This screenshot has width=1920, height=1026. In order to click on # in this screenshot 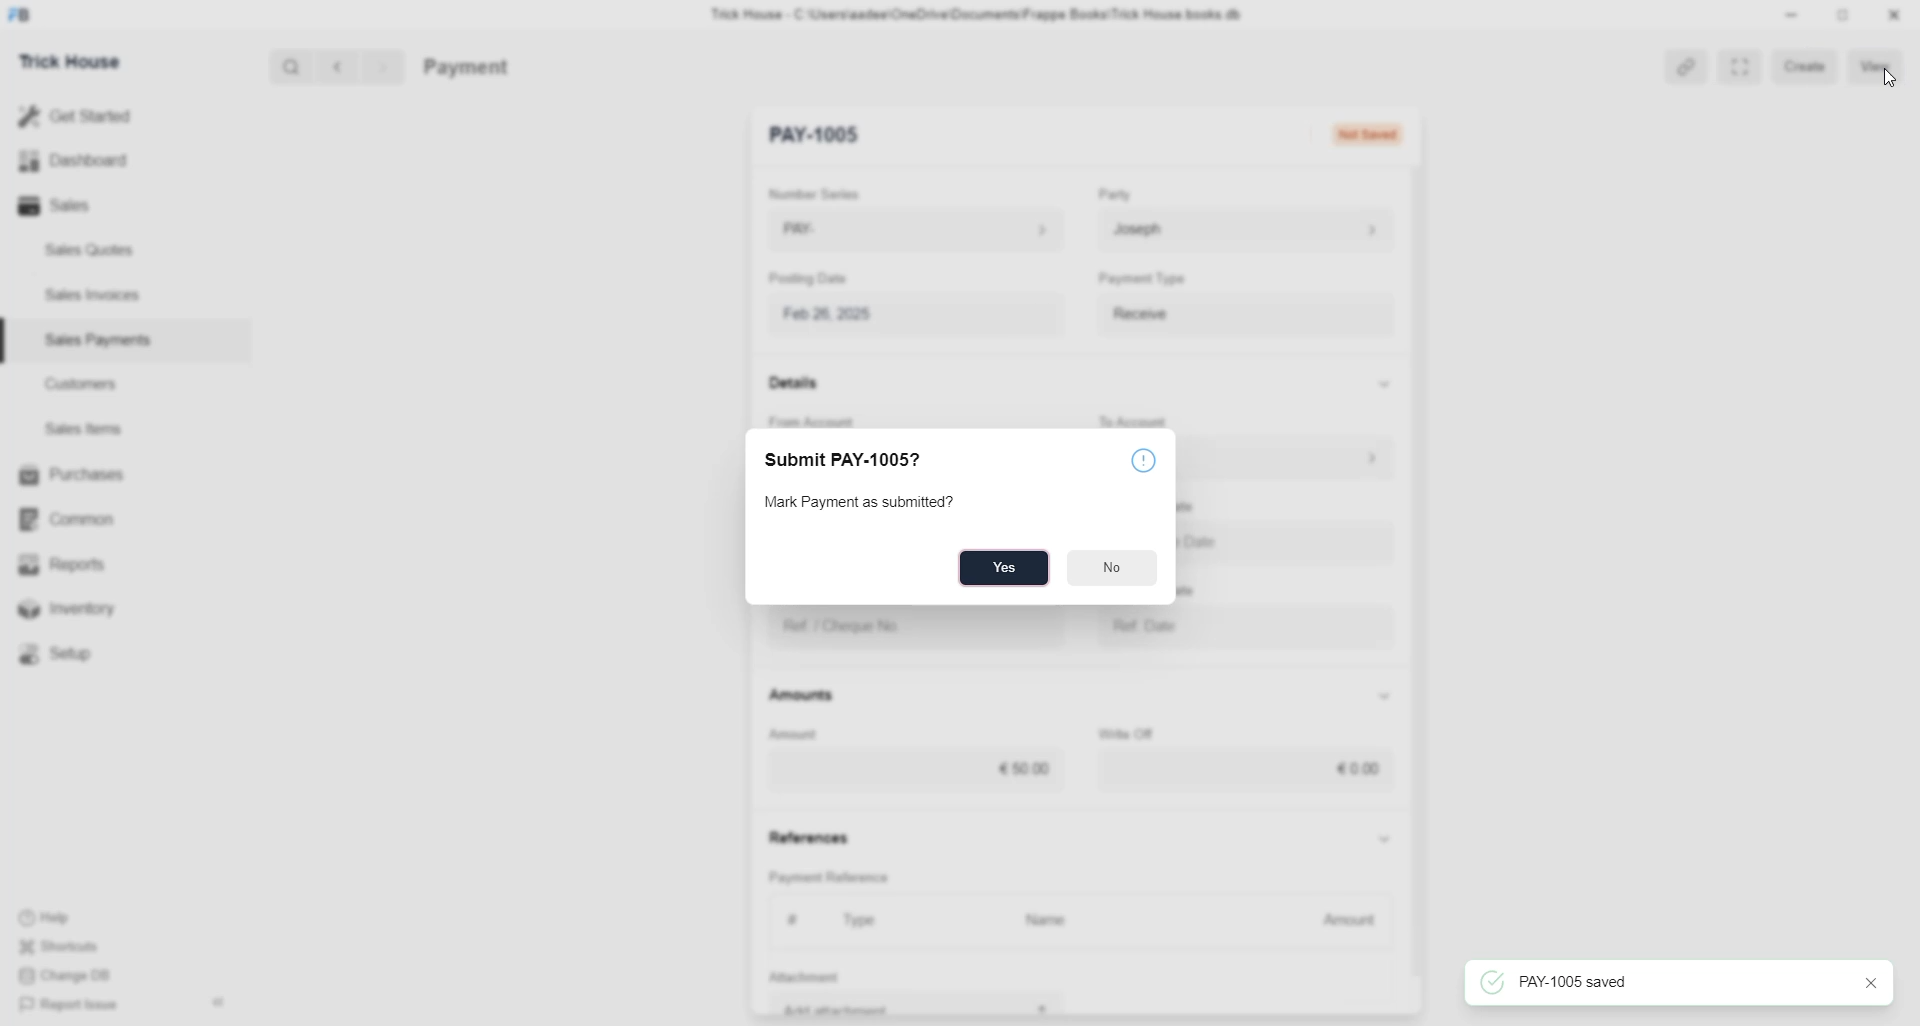, I will do `click(794, 919)`.